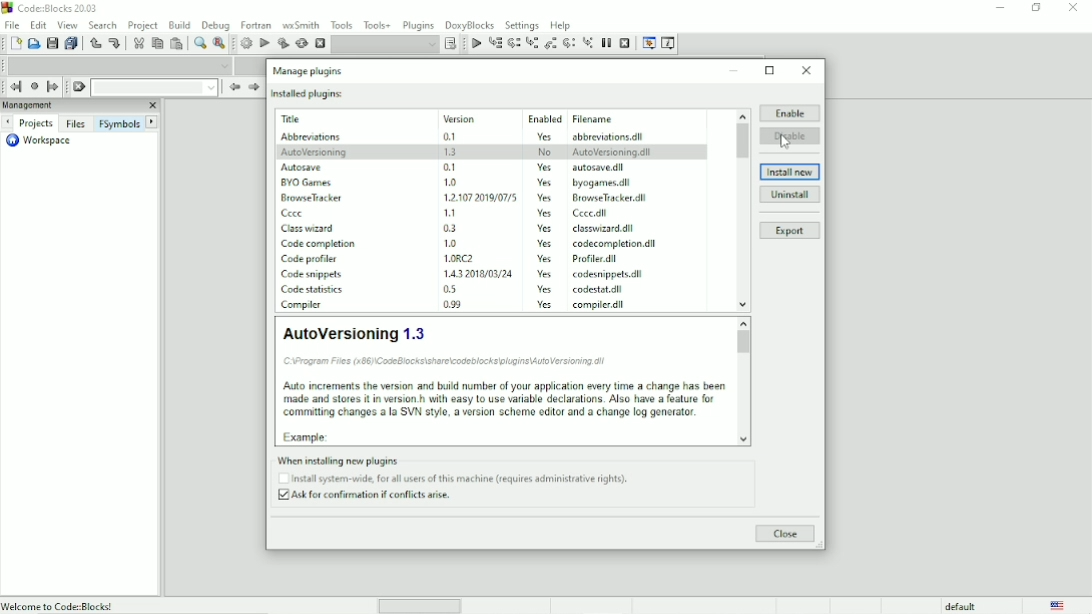 The height and width of the screenshot is (614, 1092). I want to click on Yes, so click(547, 289).